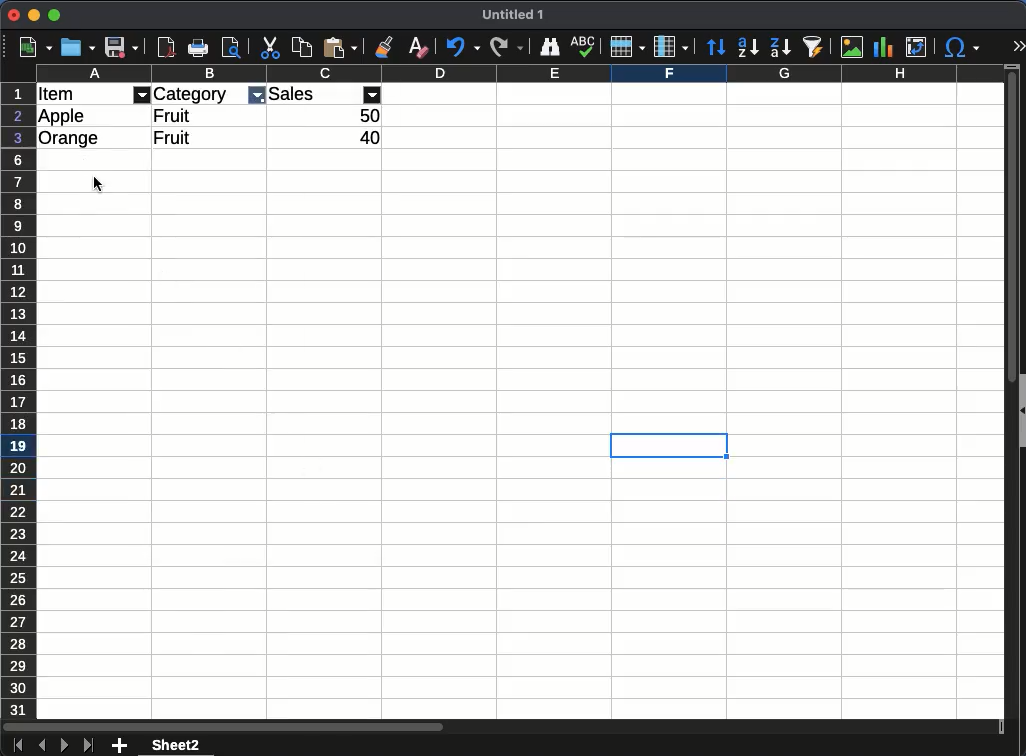  What do you see at coordinates (513, 15) in the screenshot?
I see `Untitled 1 - name` at bounding box center [513, 15].